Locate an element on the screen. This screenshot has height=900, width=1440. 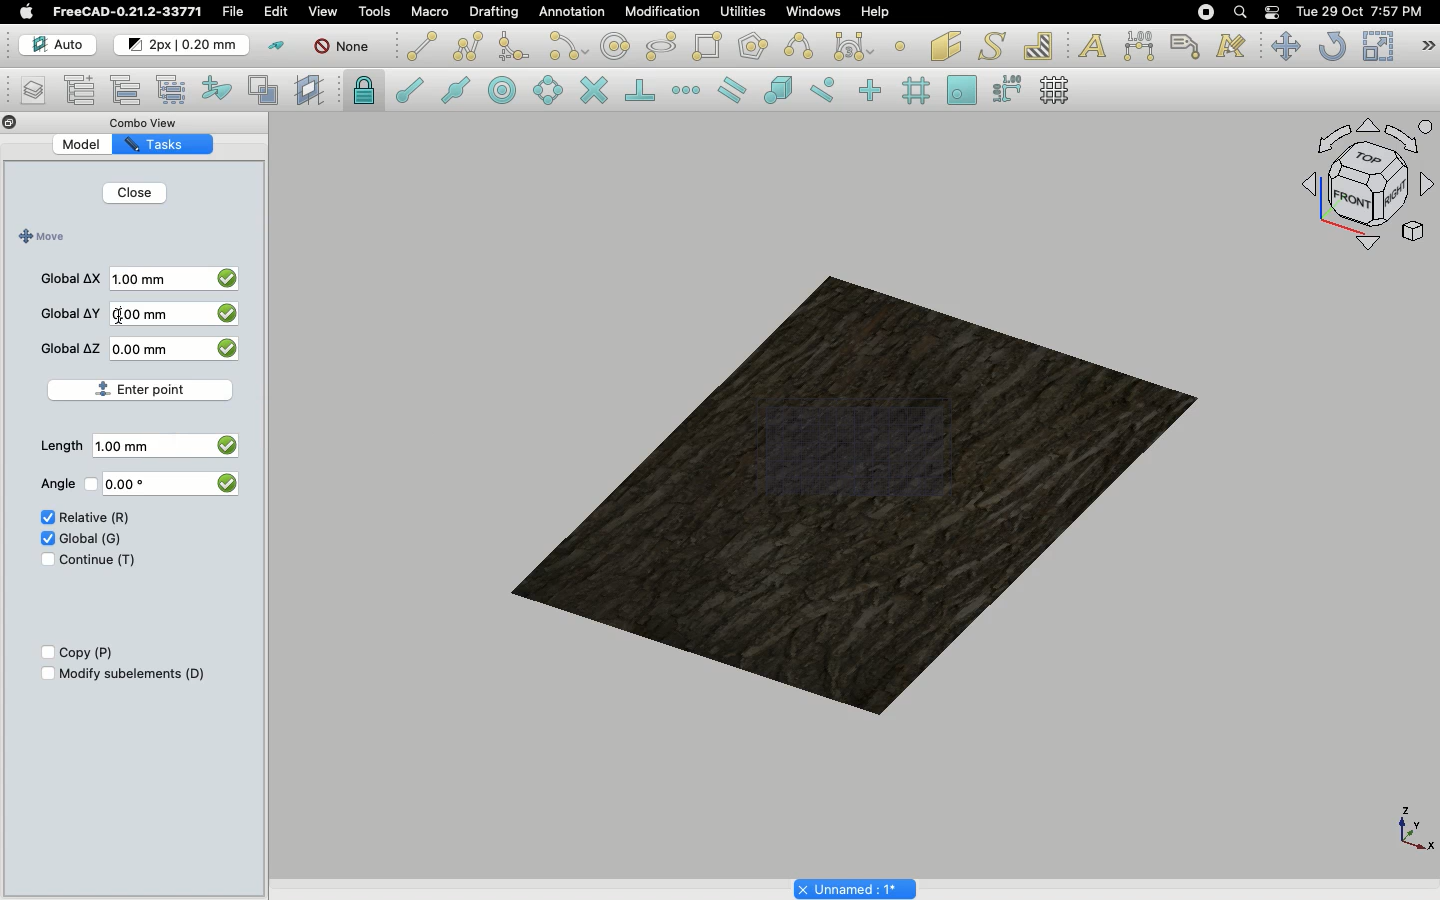
Auto is located at coordinates (59, 45).